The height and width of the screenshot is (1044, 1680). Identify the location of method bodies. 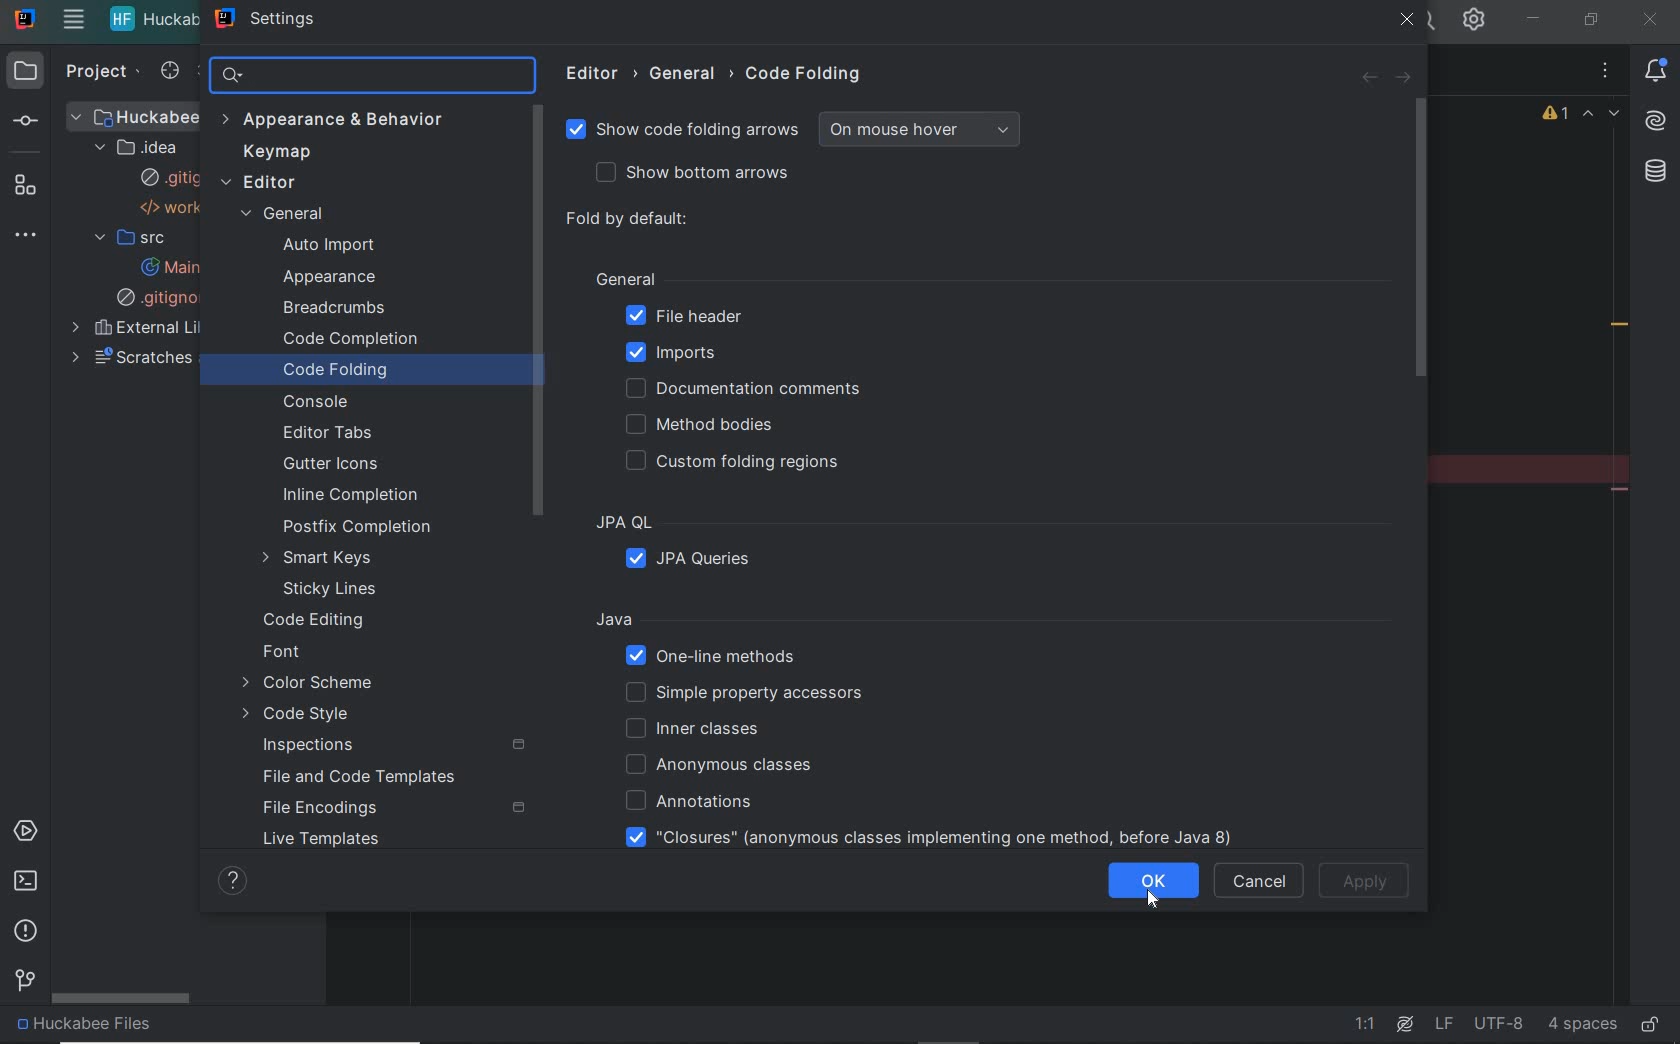
(711, 427).